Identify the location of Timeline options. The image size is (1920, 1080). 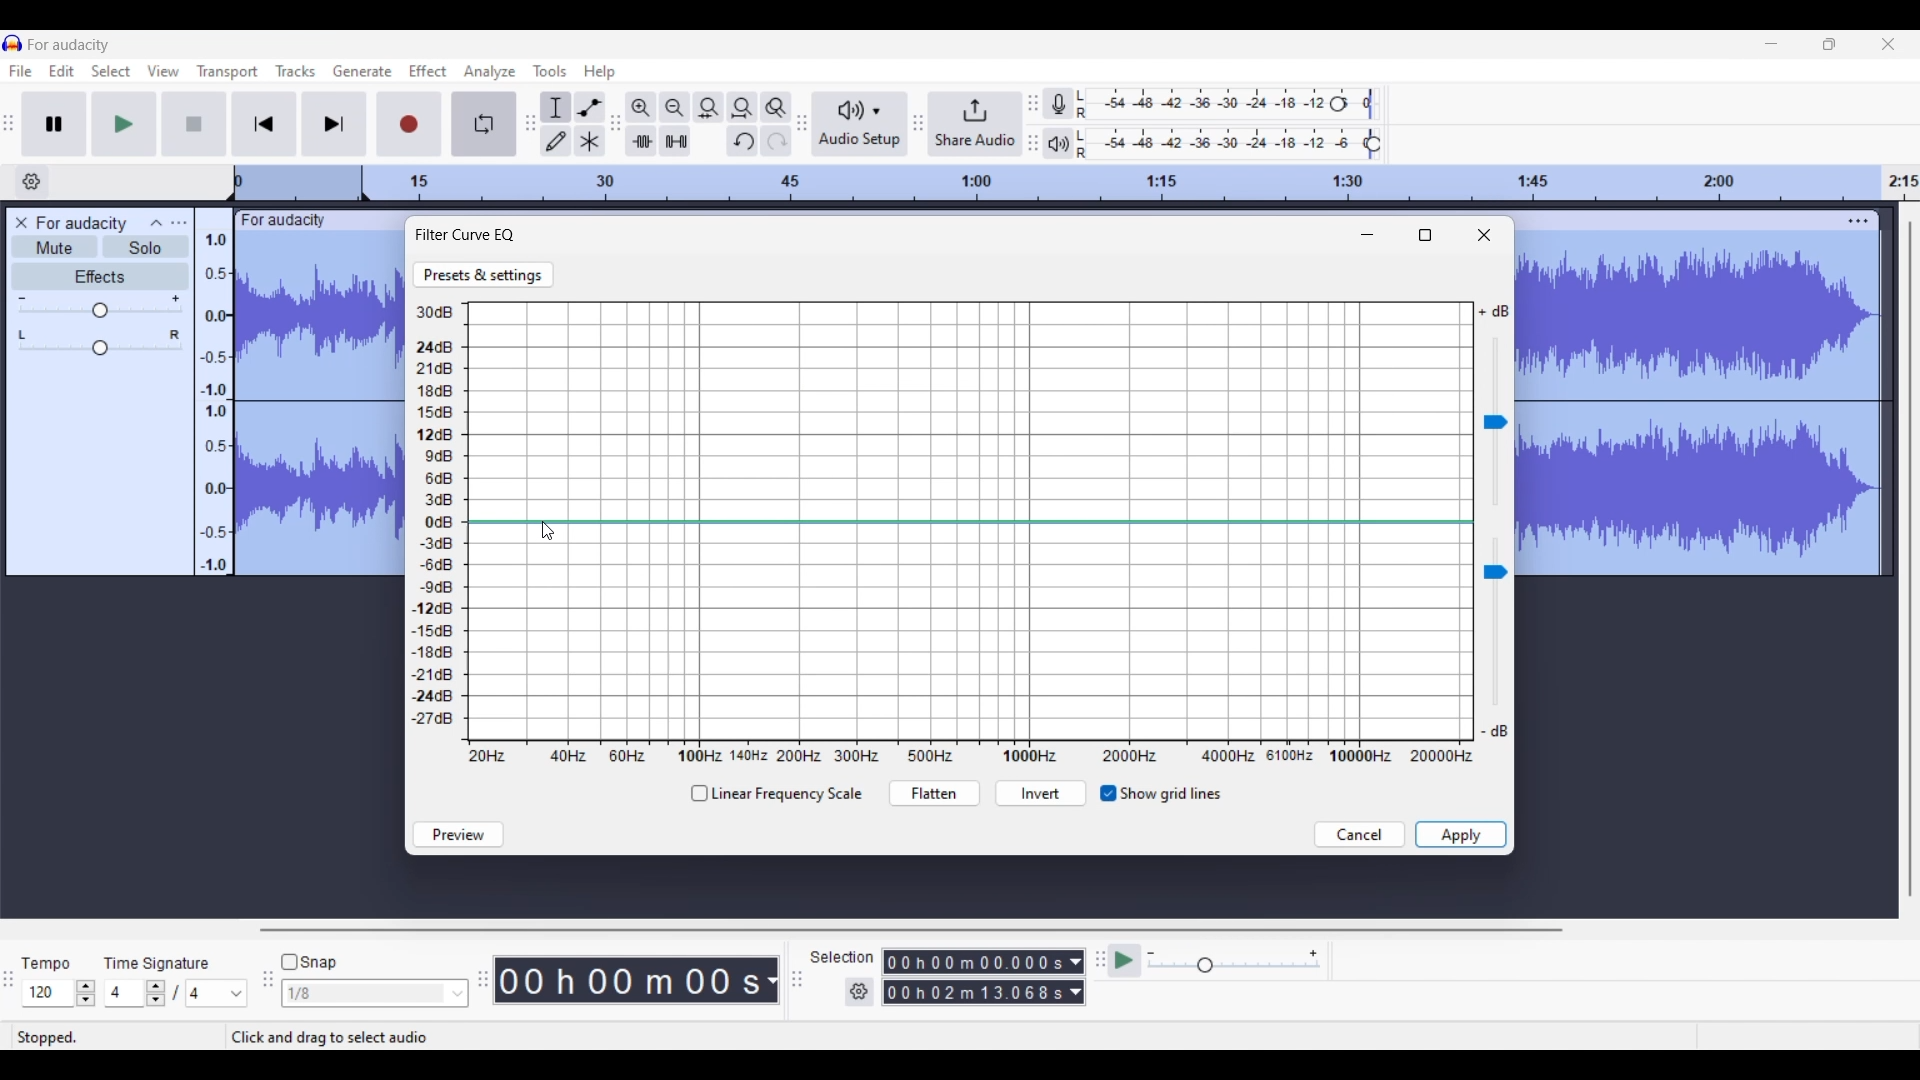
(33, 181).